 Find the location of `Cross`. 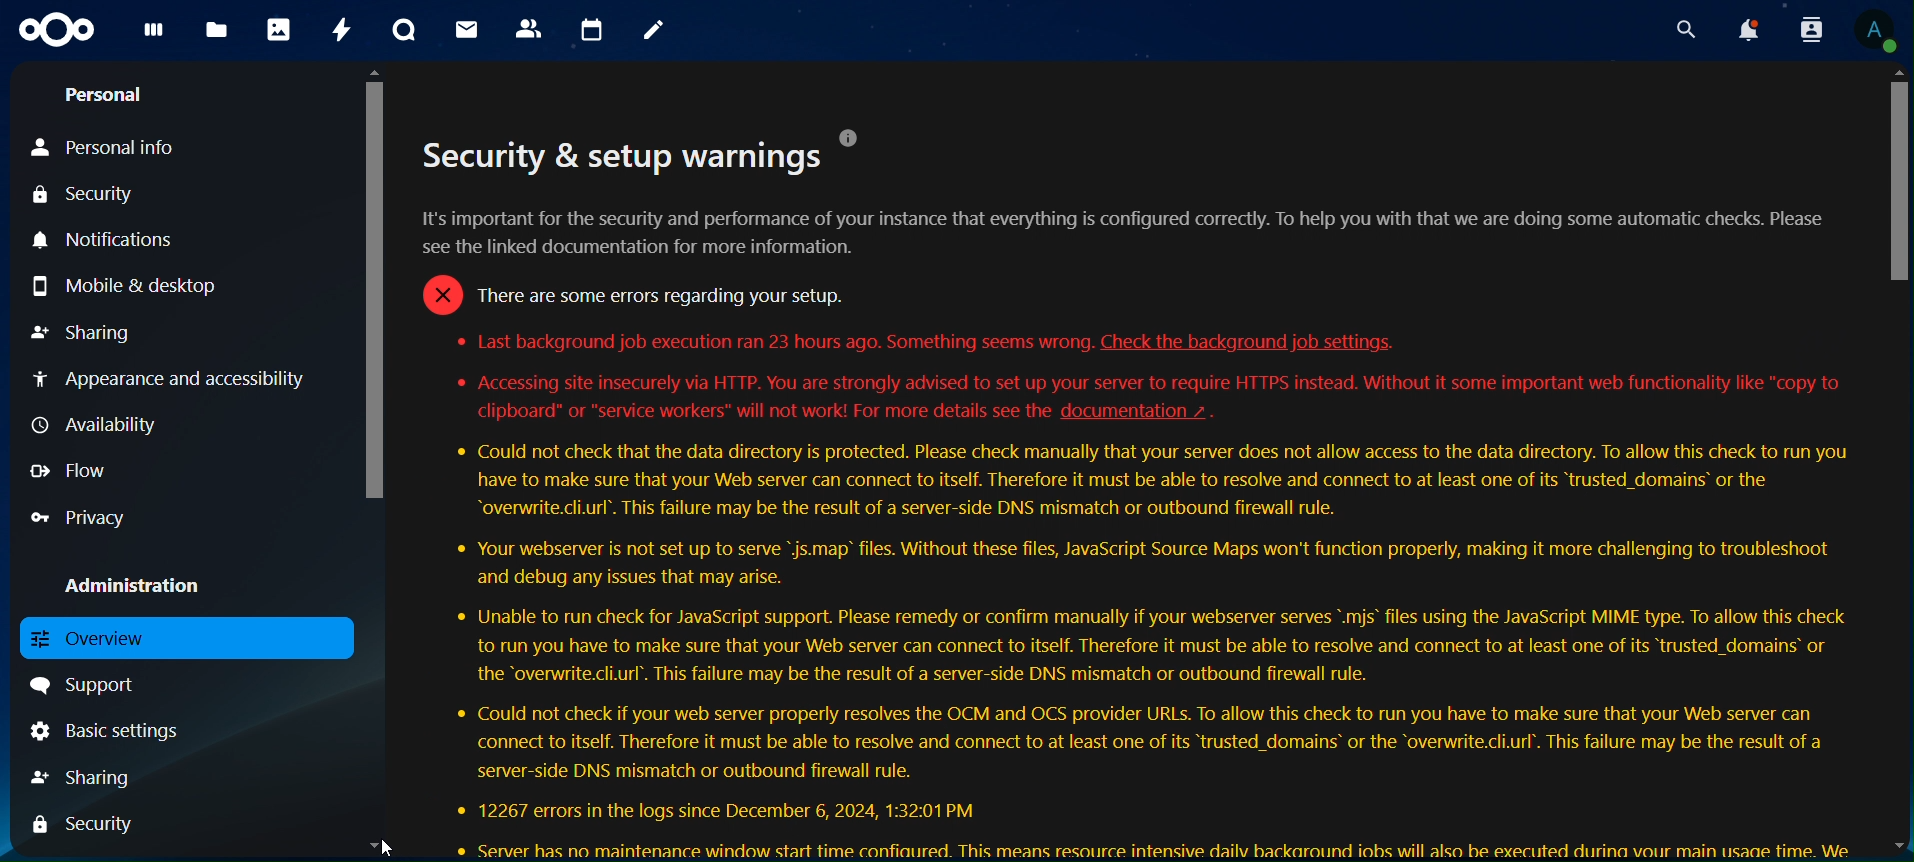

Cross is located at coordinates (439, 294).